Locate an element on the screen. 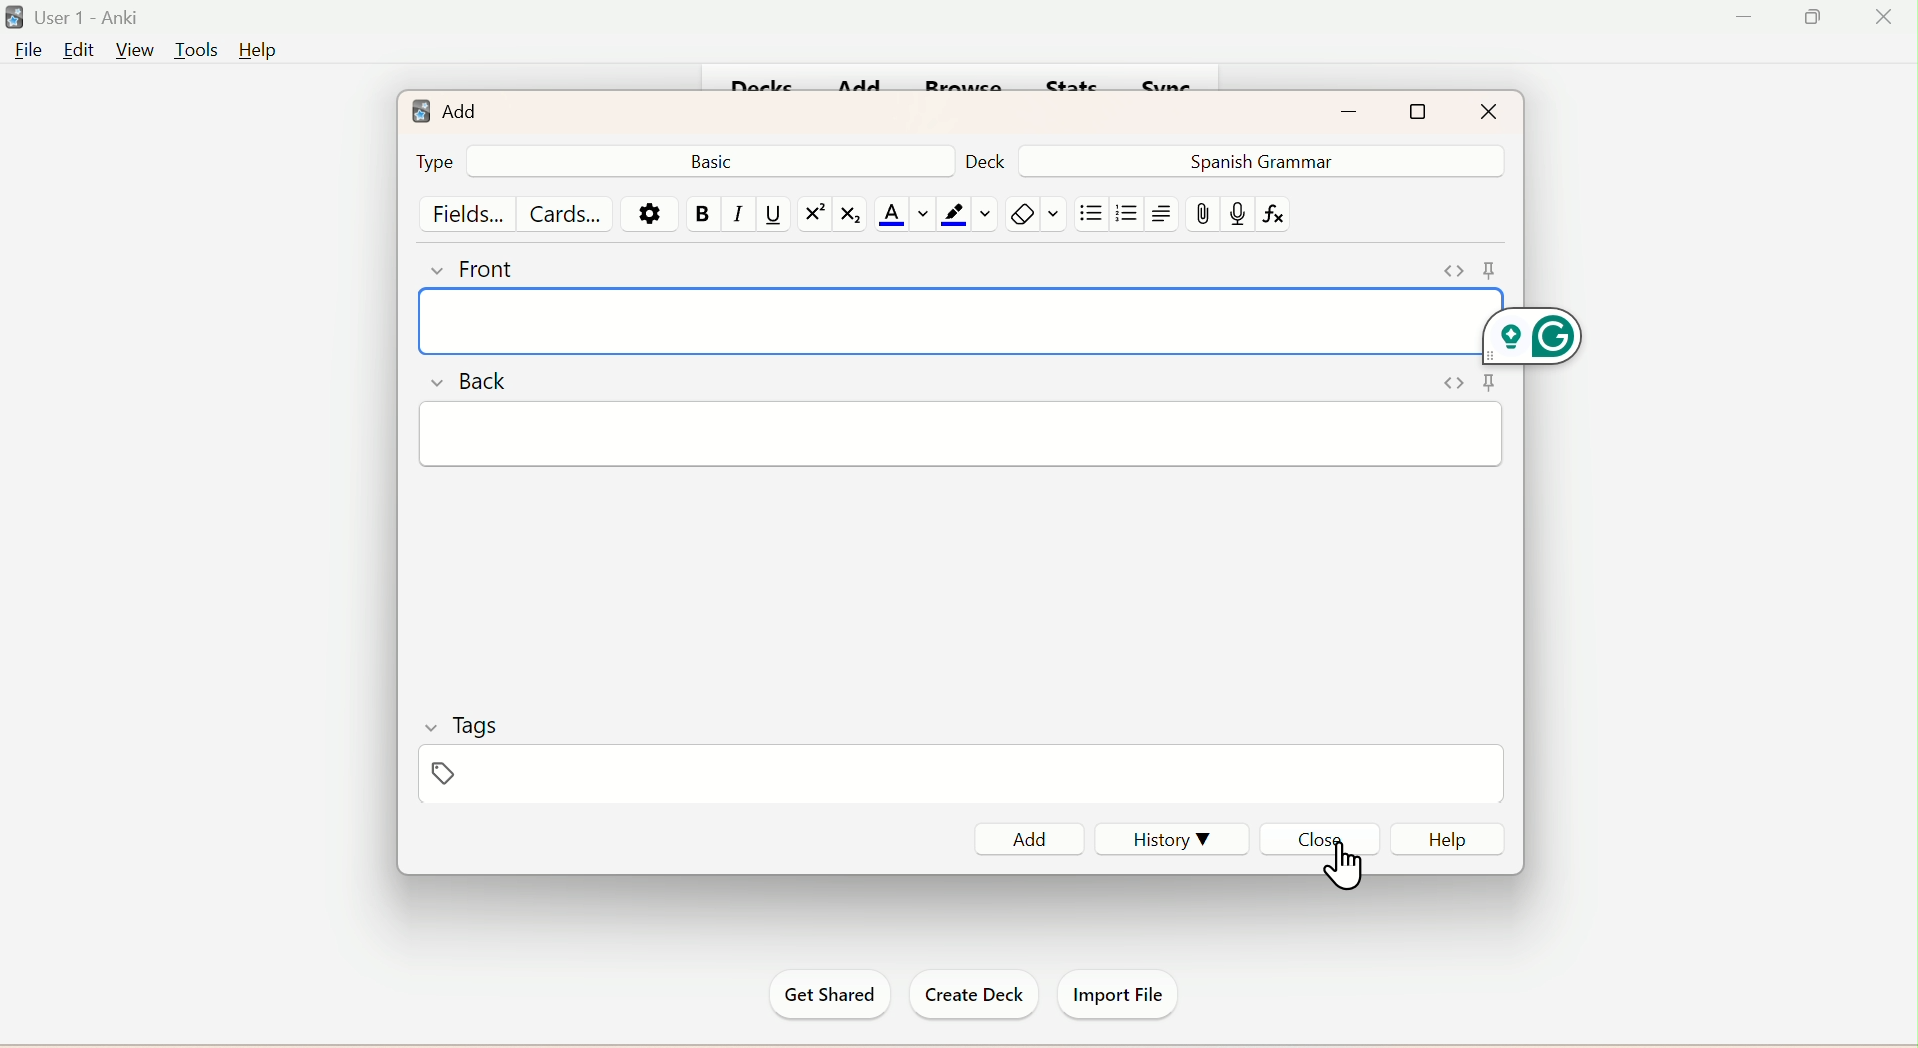  Tags is located at coordinates (476, 777).